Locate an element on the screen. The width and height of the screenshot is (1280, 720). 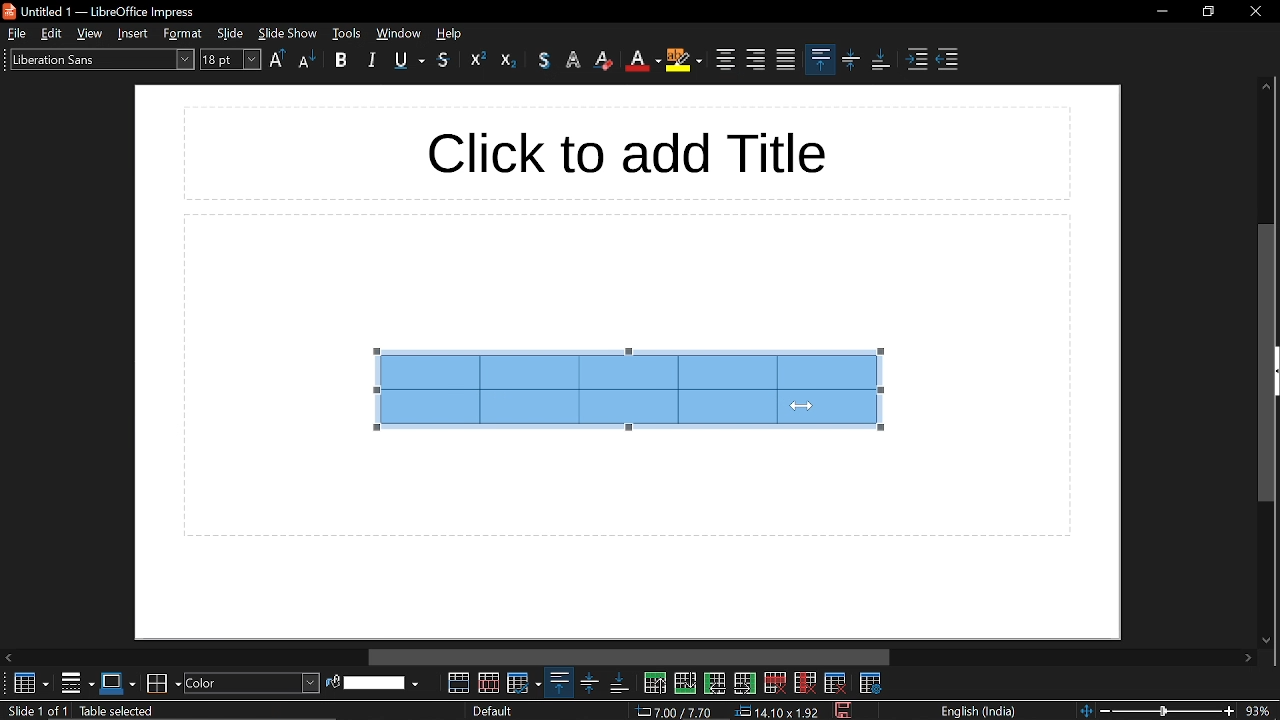
fill style is located at coordinates (252, 683).